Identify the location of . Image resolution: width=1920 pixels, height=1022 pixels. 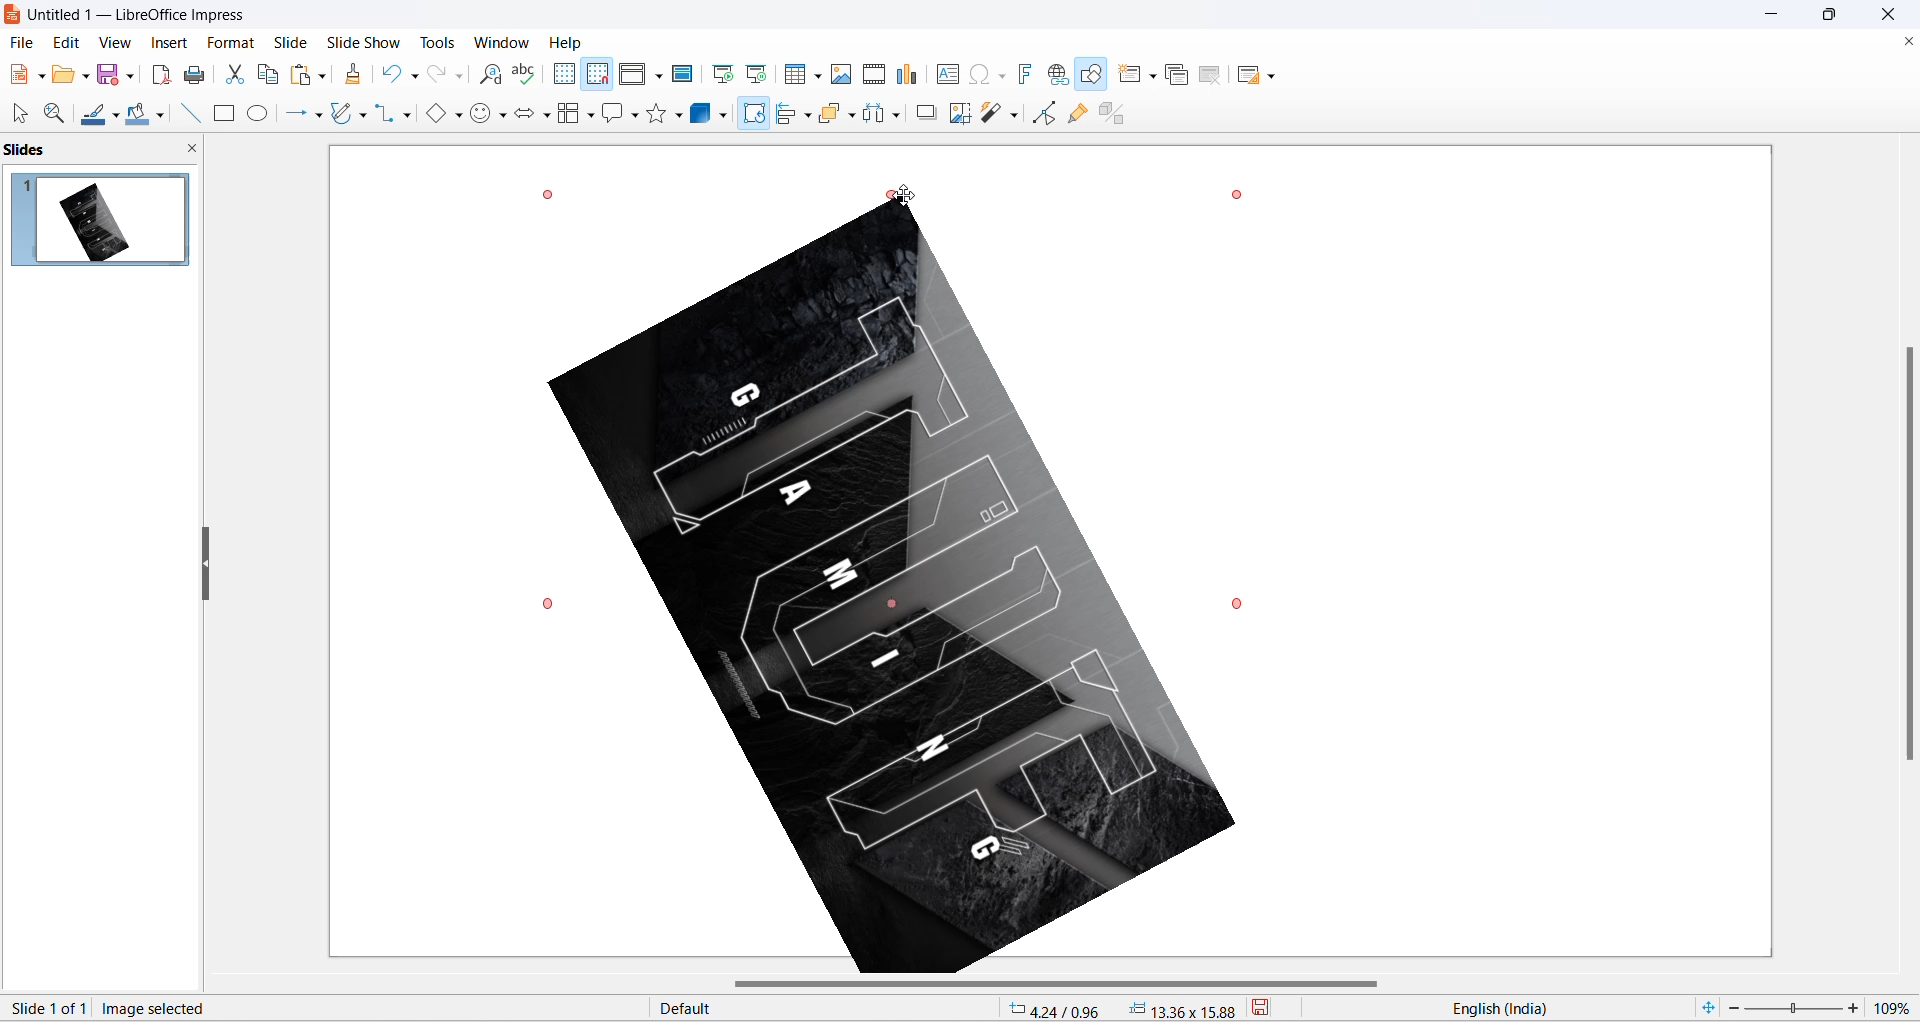
(25, 43).